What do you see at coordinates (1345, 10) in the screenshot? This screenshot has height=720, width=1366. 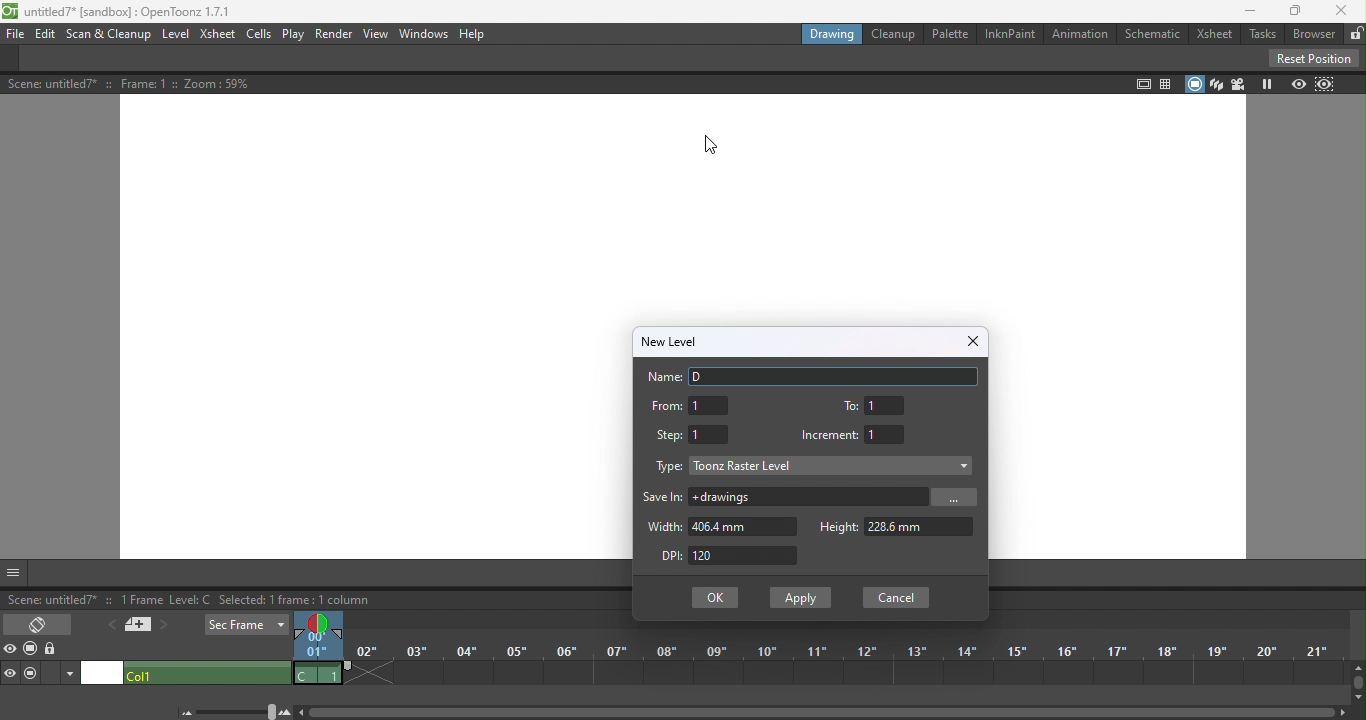 I see `close` at bounding box center [1345, 10].